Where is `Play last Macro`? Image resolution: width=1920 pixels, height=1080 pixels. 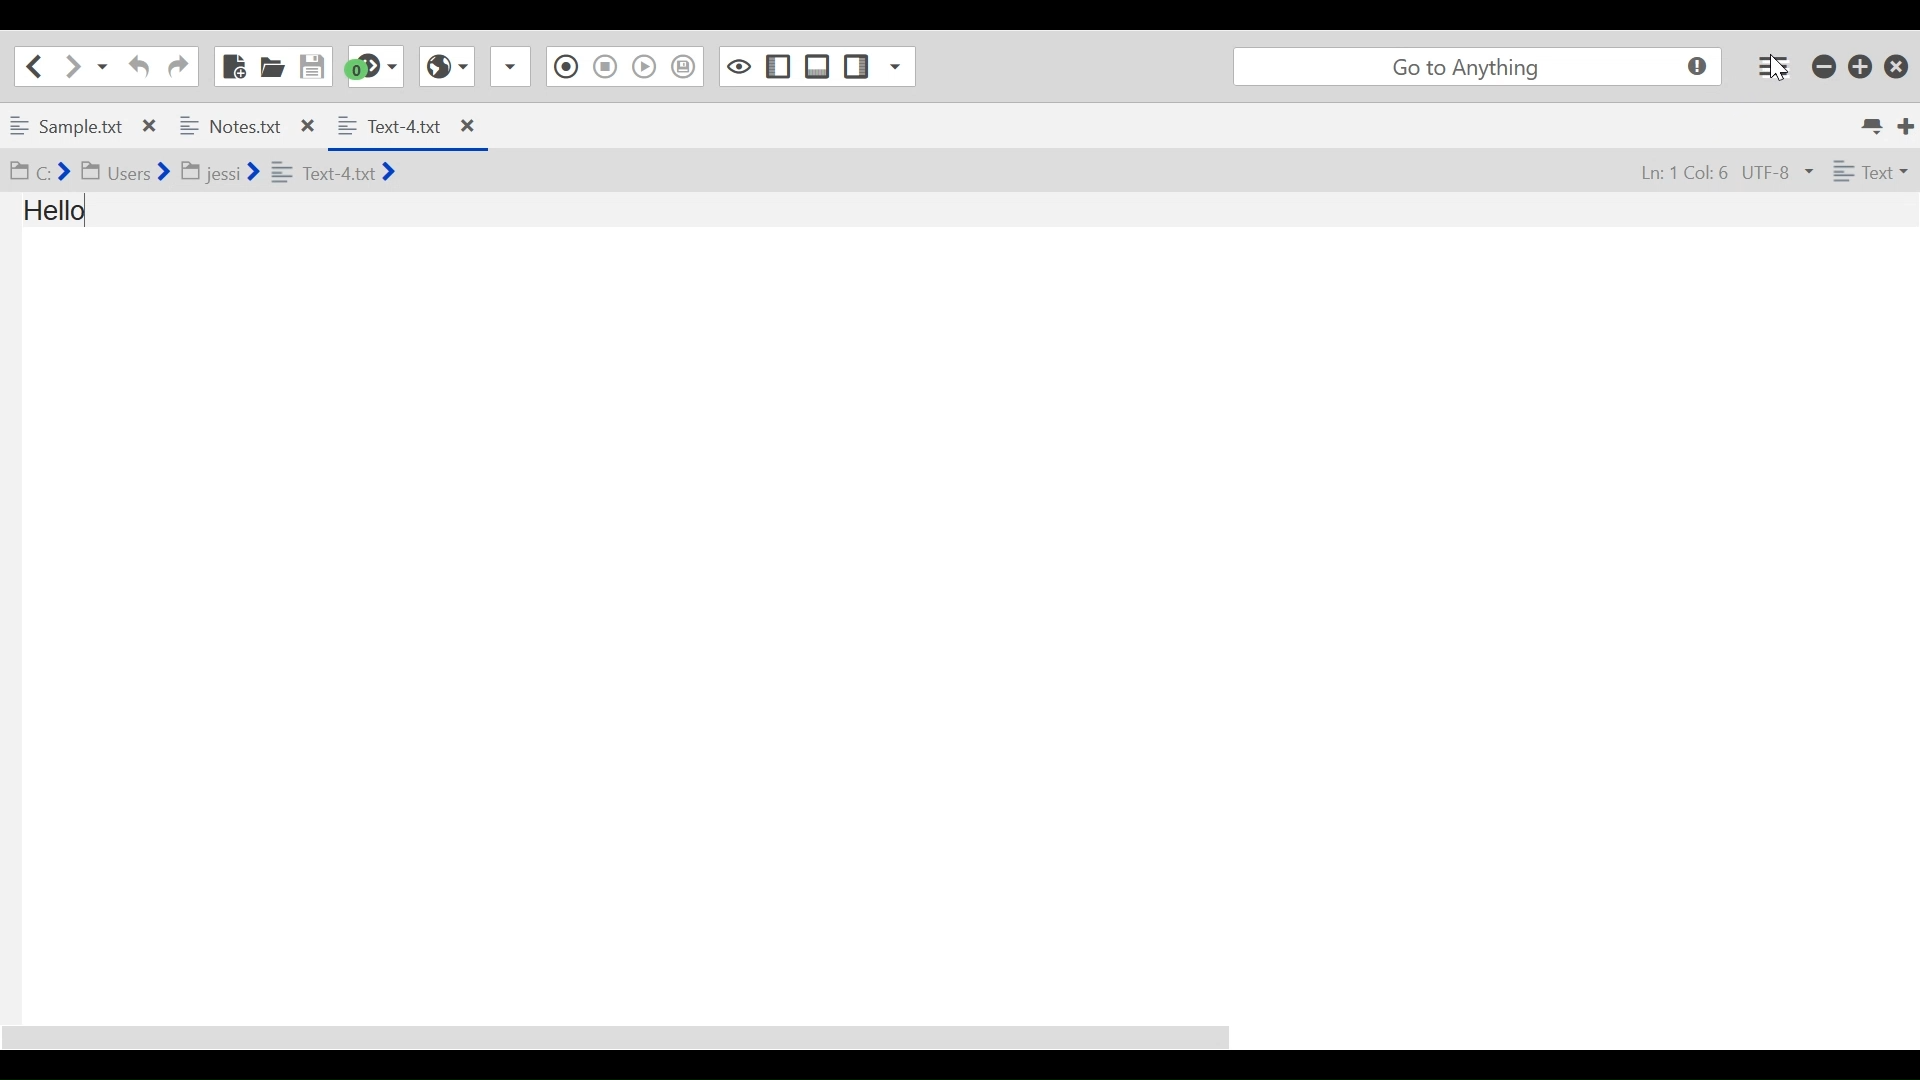
Play last Macro is located at coordinates (645, 67).